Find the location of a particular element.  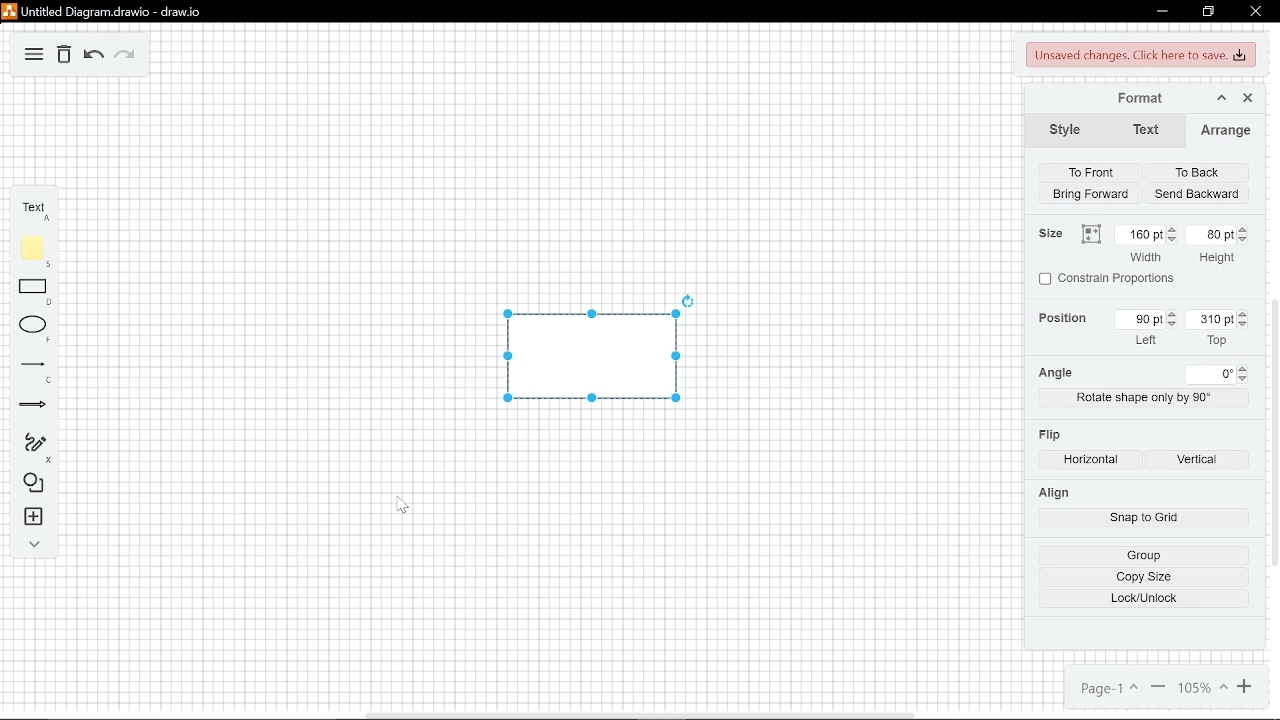

close is located at coordinates (1255, 12).